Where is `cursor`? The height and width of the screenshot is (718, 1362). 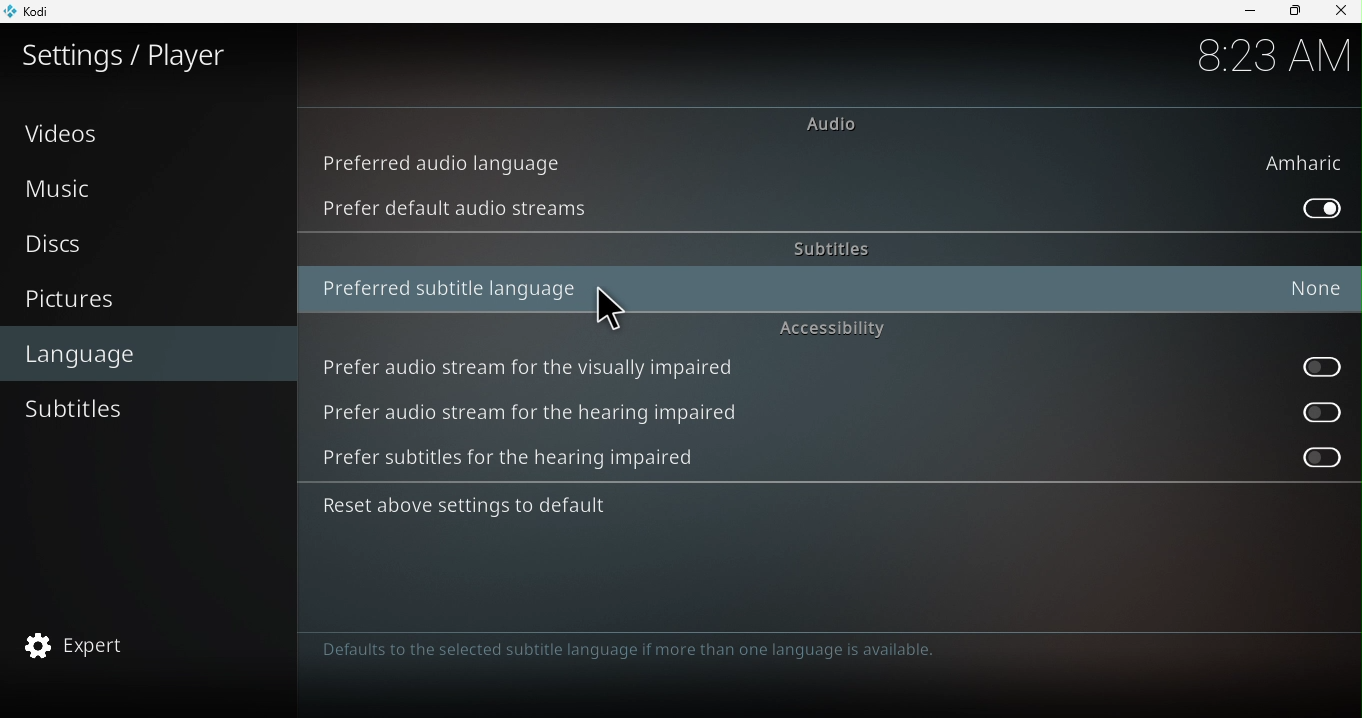
cursor is located at coordinates (606, 306).